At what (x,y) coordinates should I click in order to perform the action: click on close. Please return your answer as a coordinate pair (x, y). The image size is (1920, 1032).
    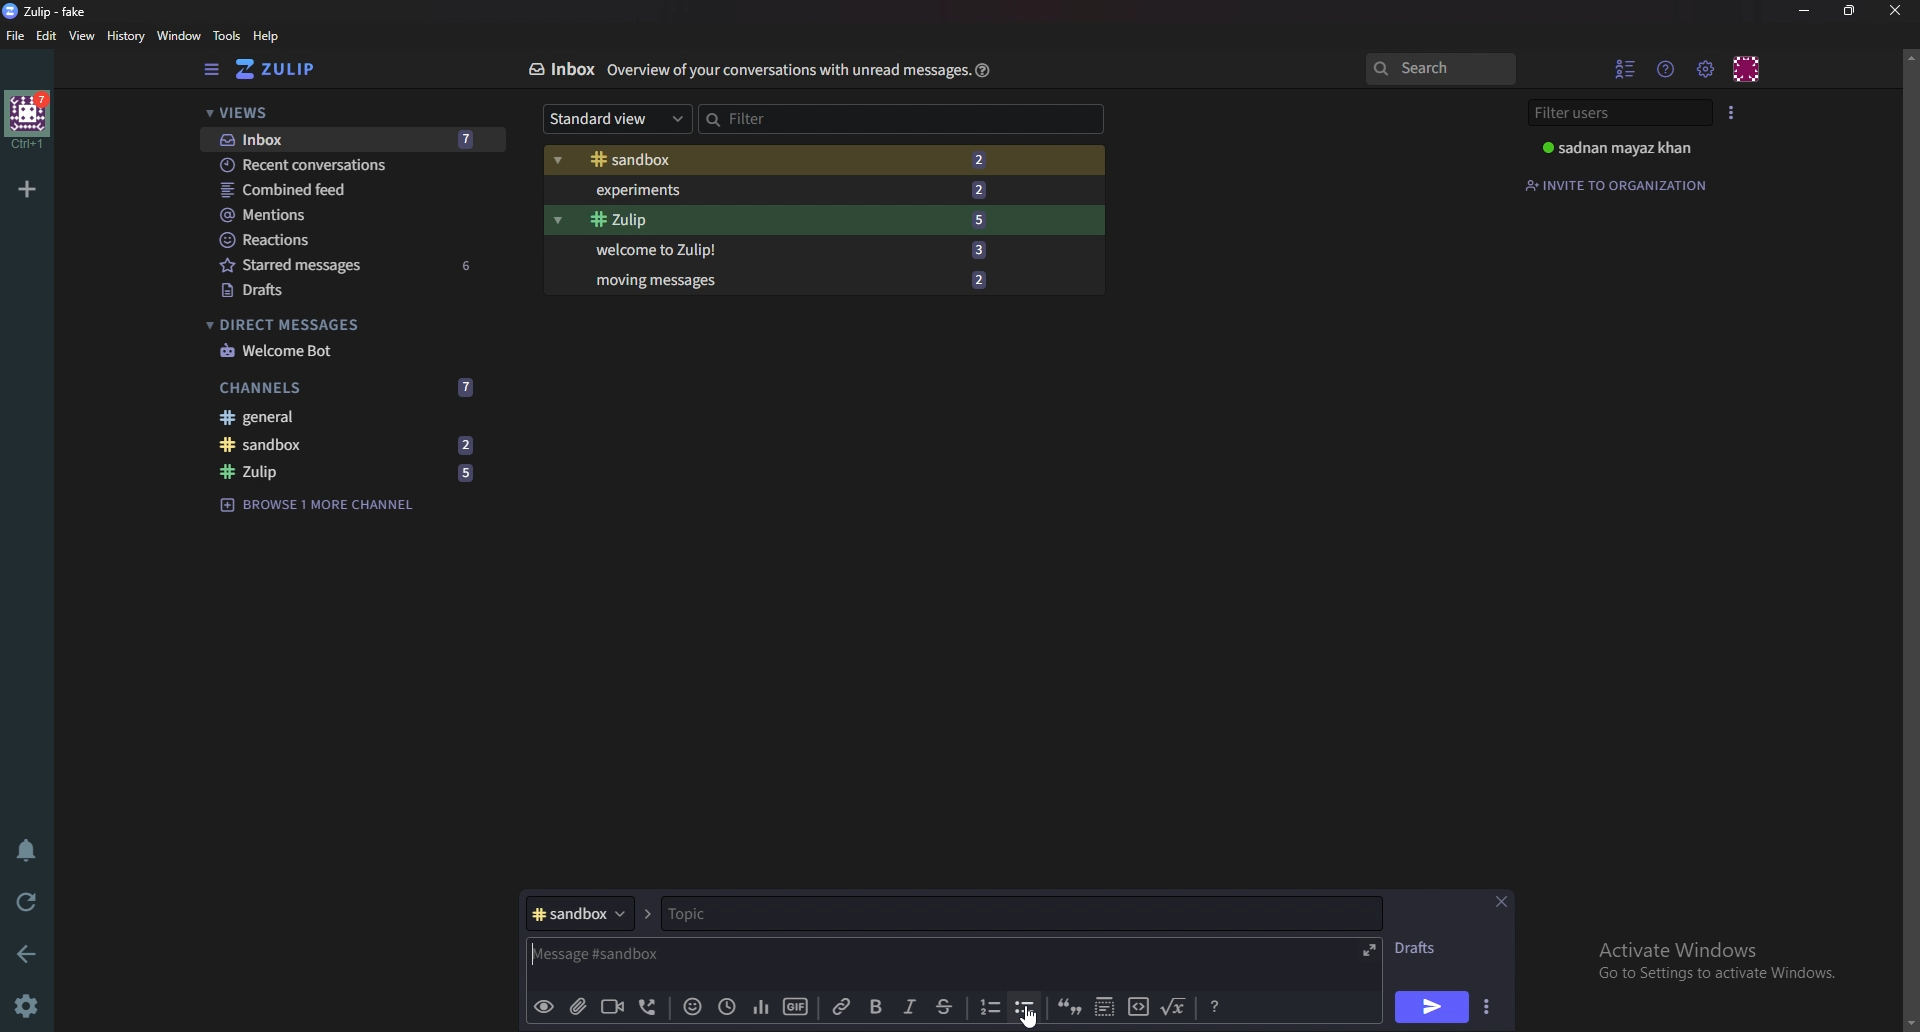
    Looking at the image, I should click on (1893, 10).